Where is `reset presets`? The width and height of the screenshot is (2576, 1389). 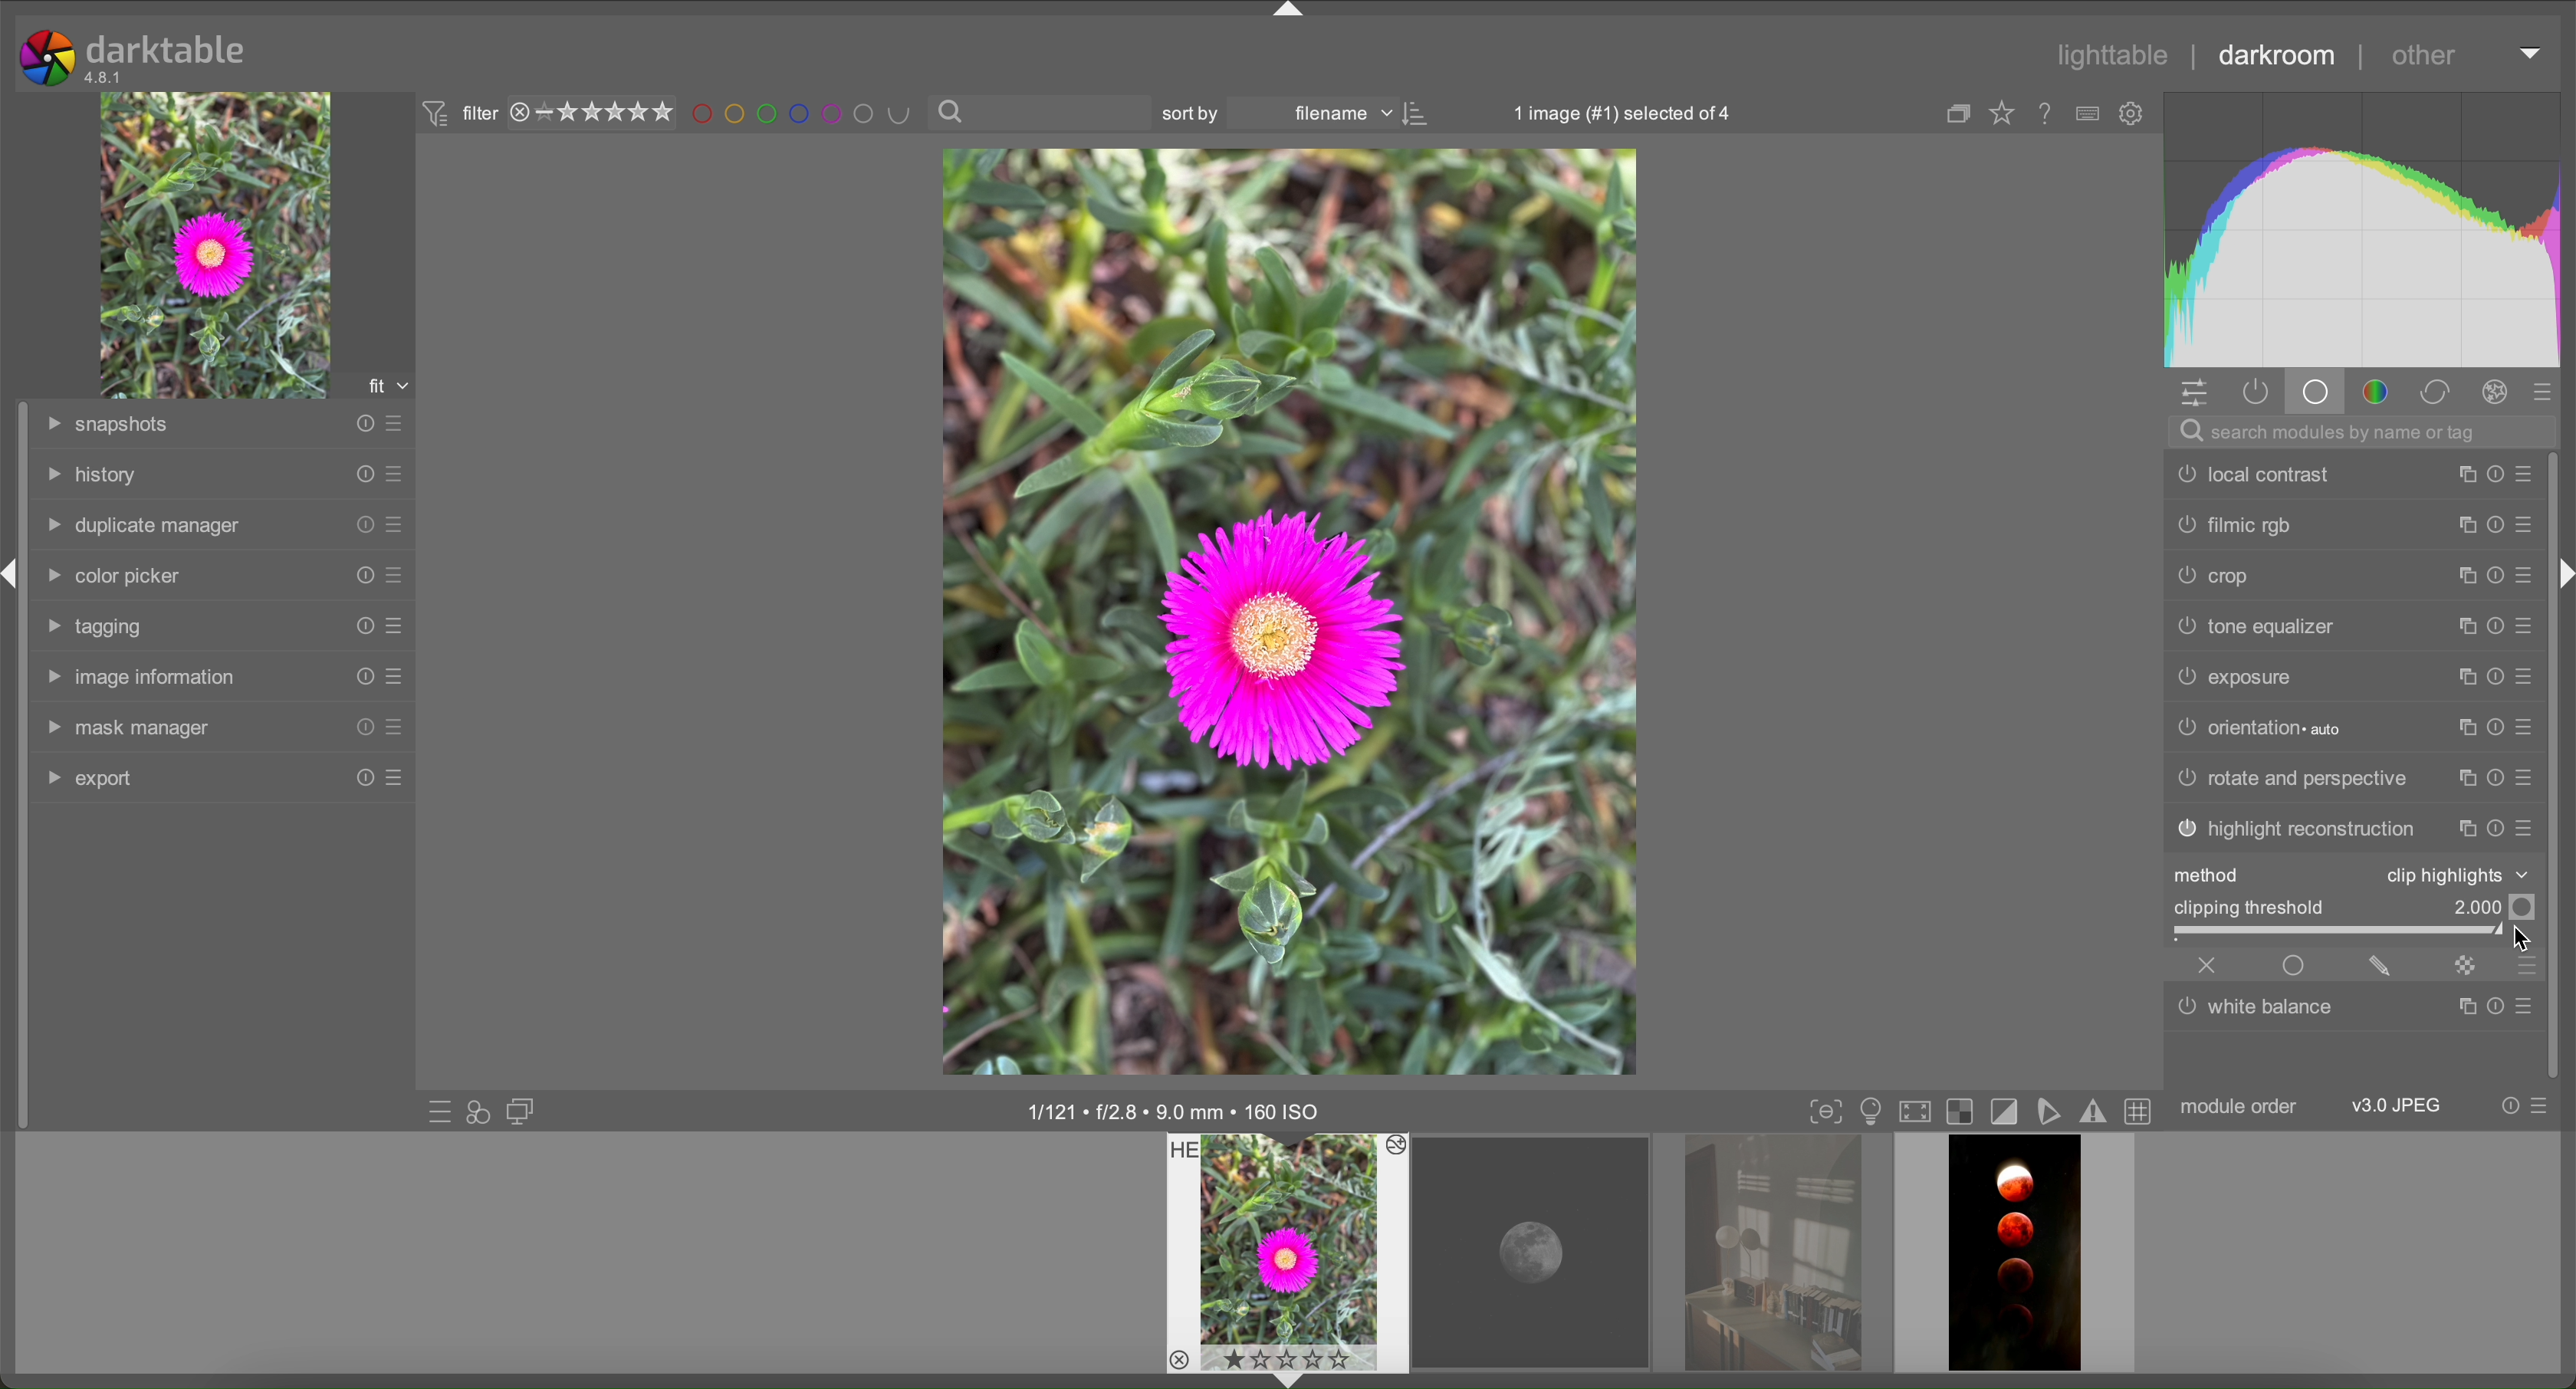 reset presets is located at coordinates (2491, 527).